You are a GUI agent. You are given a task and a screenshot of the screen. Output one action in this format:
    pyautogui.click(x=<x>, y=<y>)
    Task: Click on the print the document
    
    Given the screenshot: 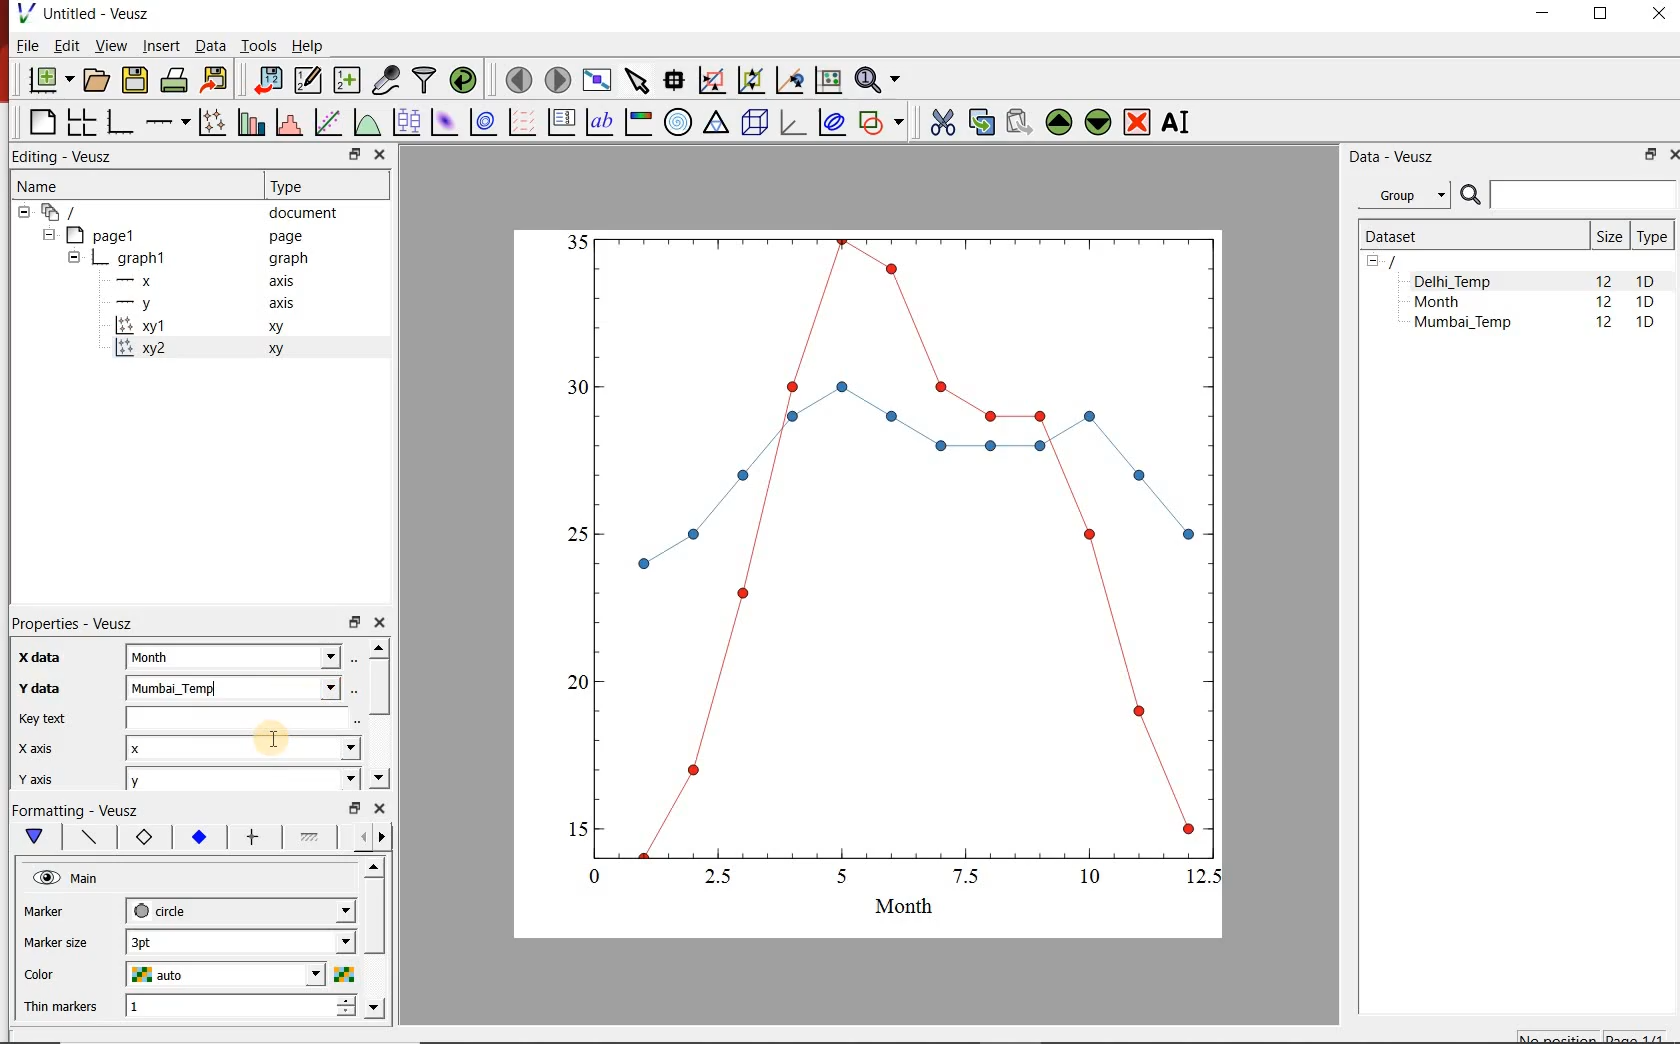 What is the action you would take?
    pyautogui.click(x=174, y=81)
    